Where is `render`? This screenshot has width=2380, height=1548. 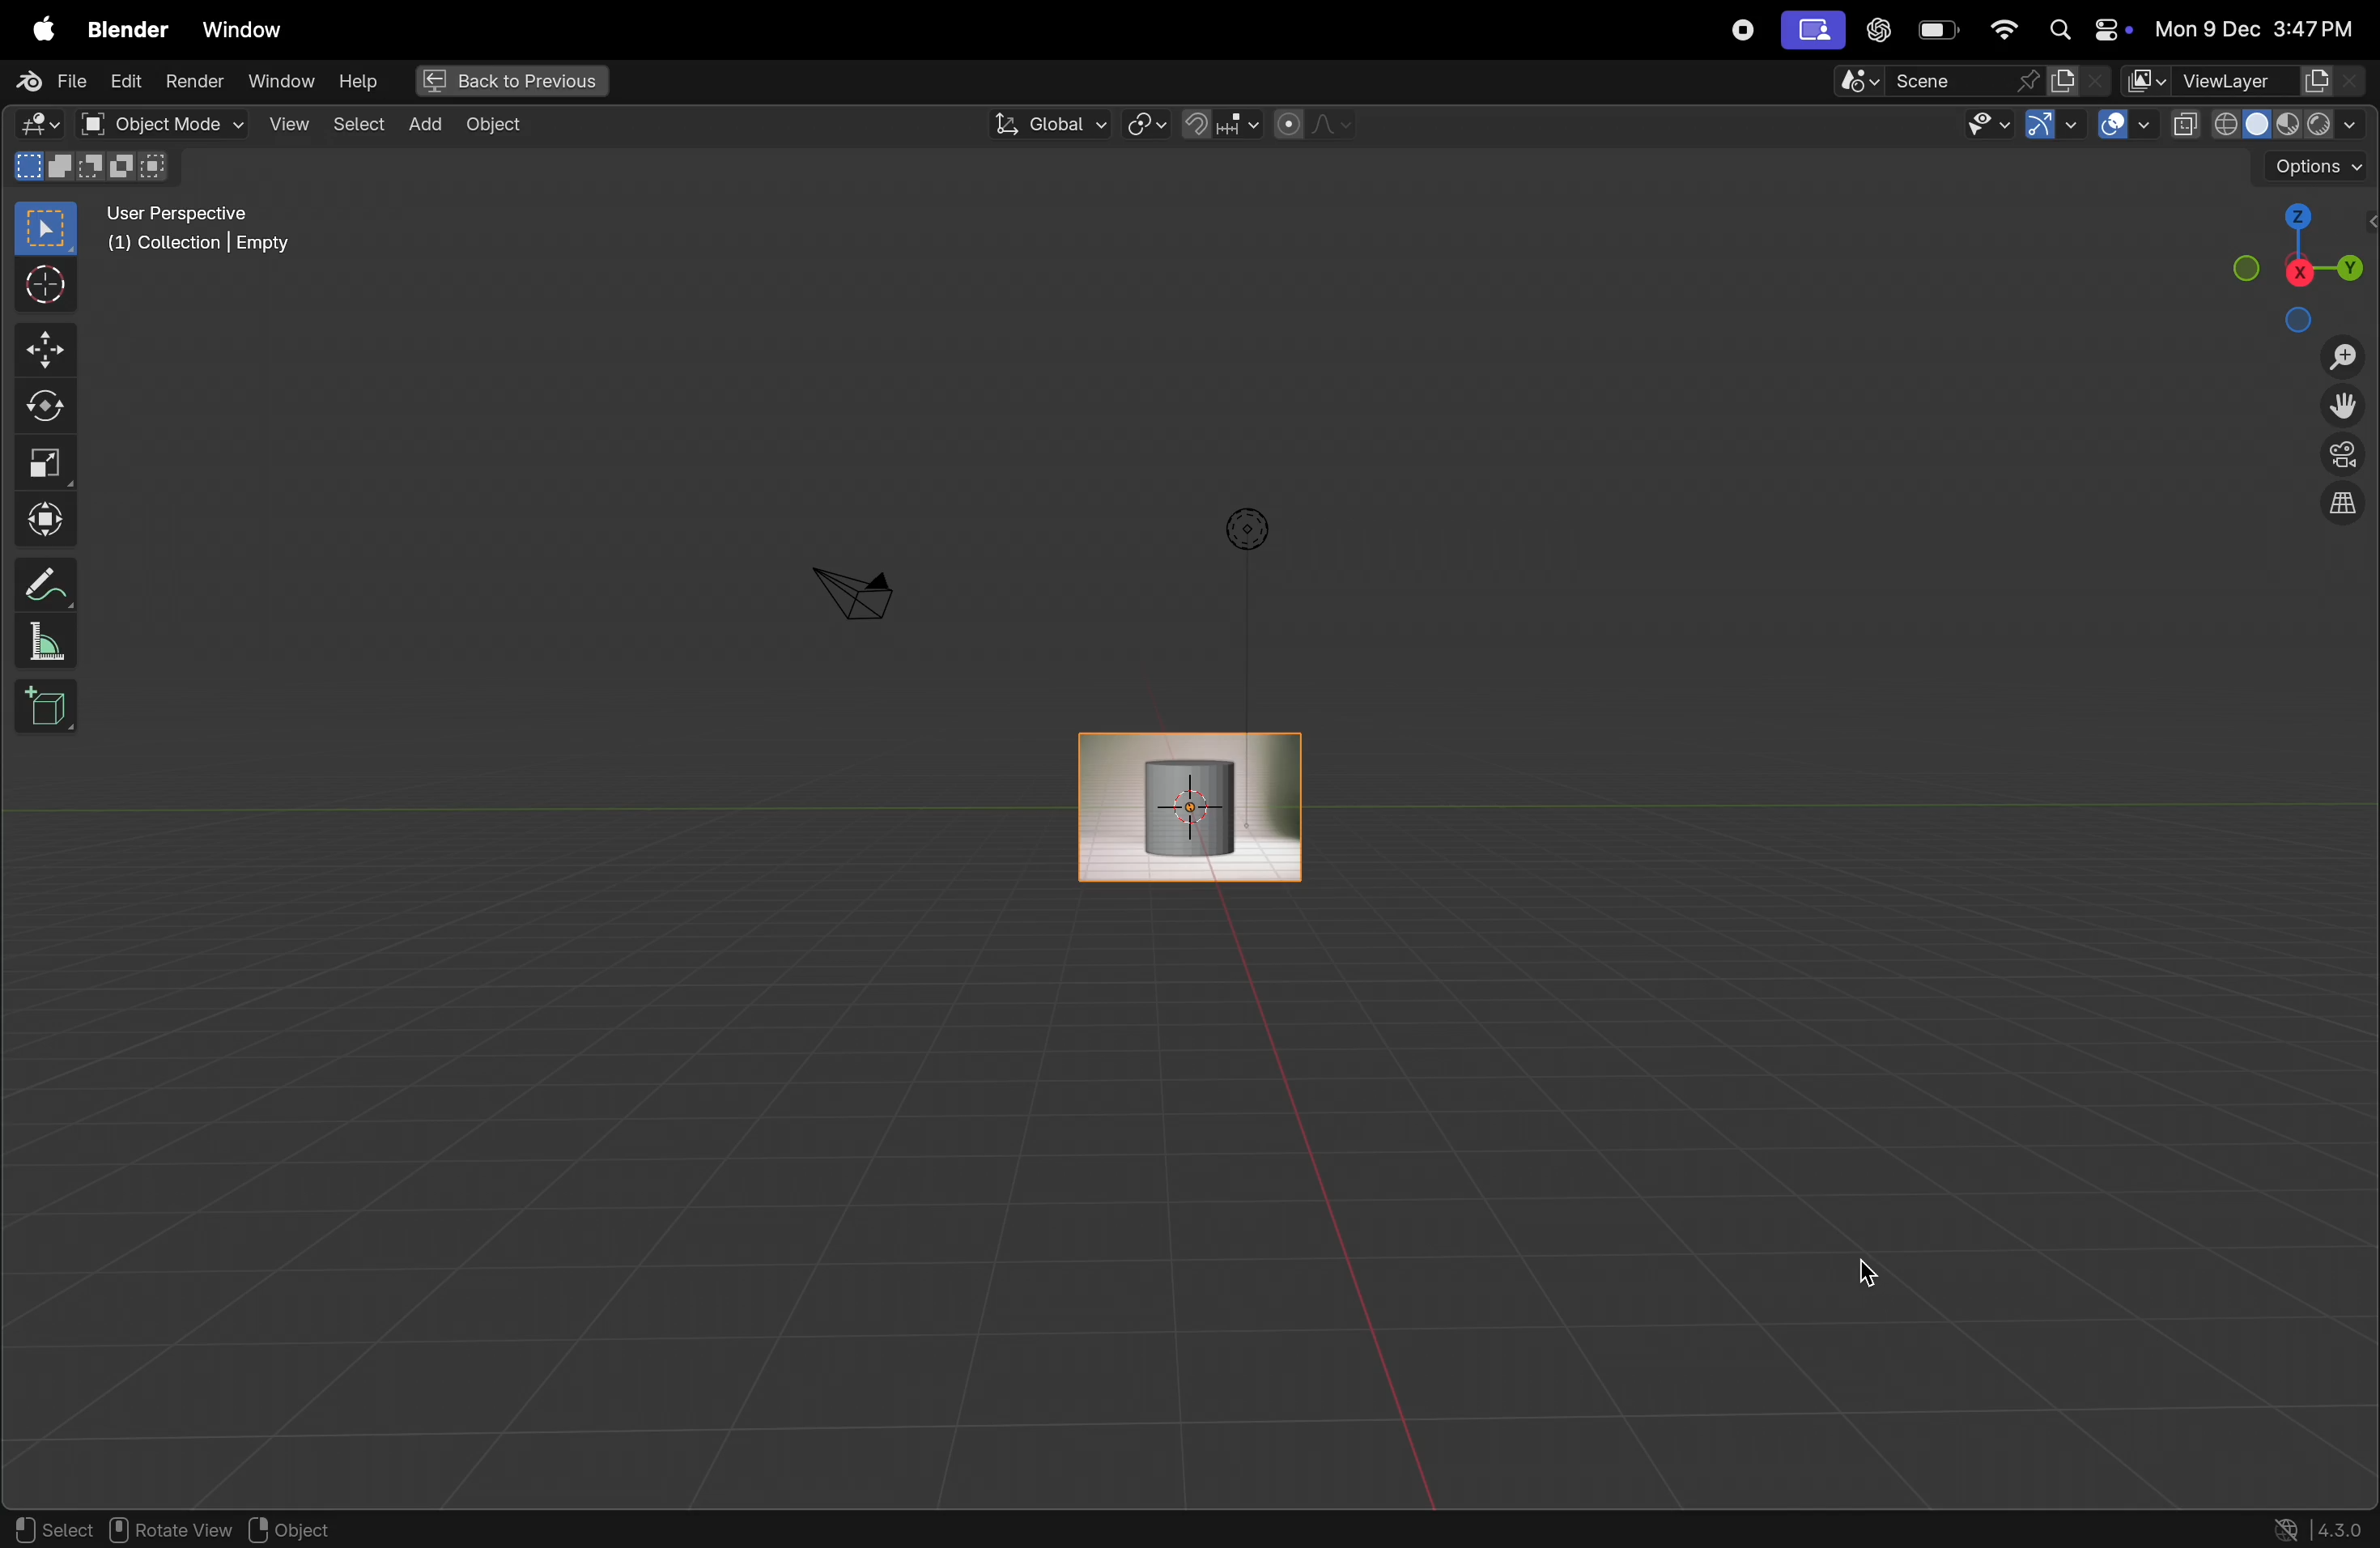 render is located at coordinates (195, 83).